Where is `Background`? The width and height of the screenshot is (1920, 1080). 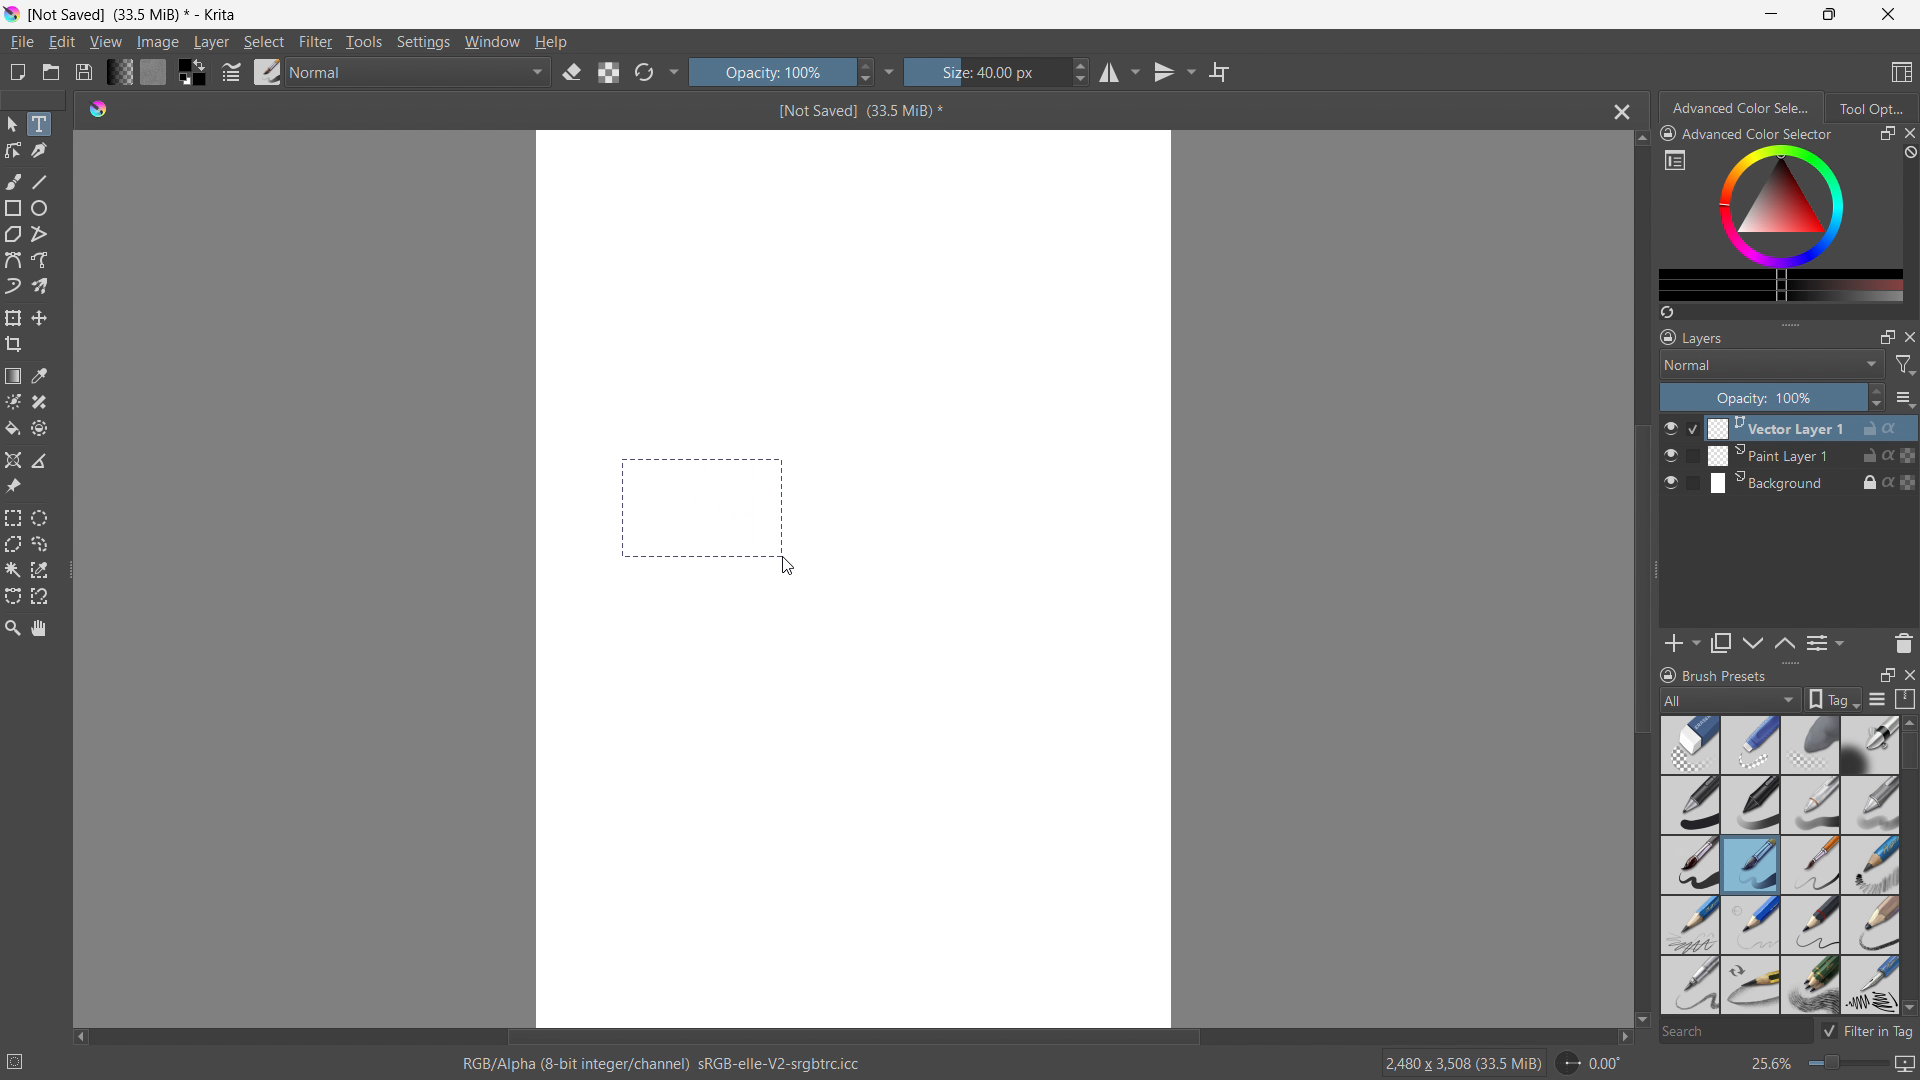 Background is located at coordinates (1800, 482).